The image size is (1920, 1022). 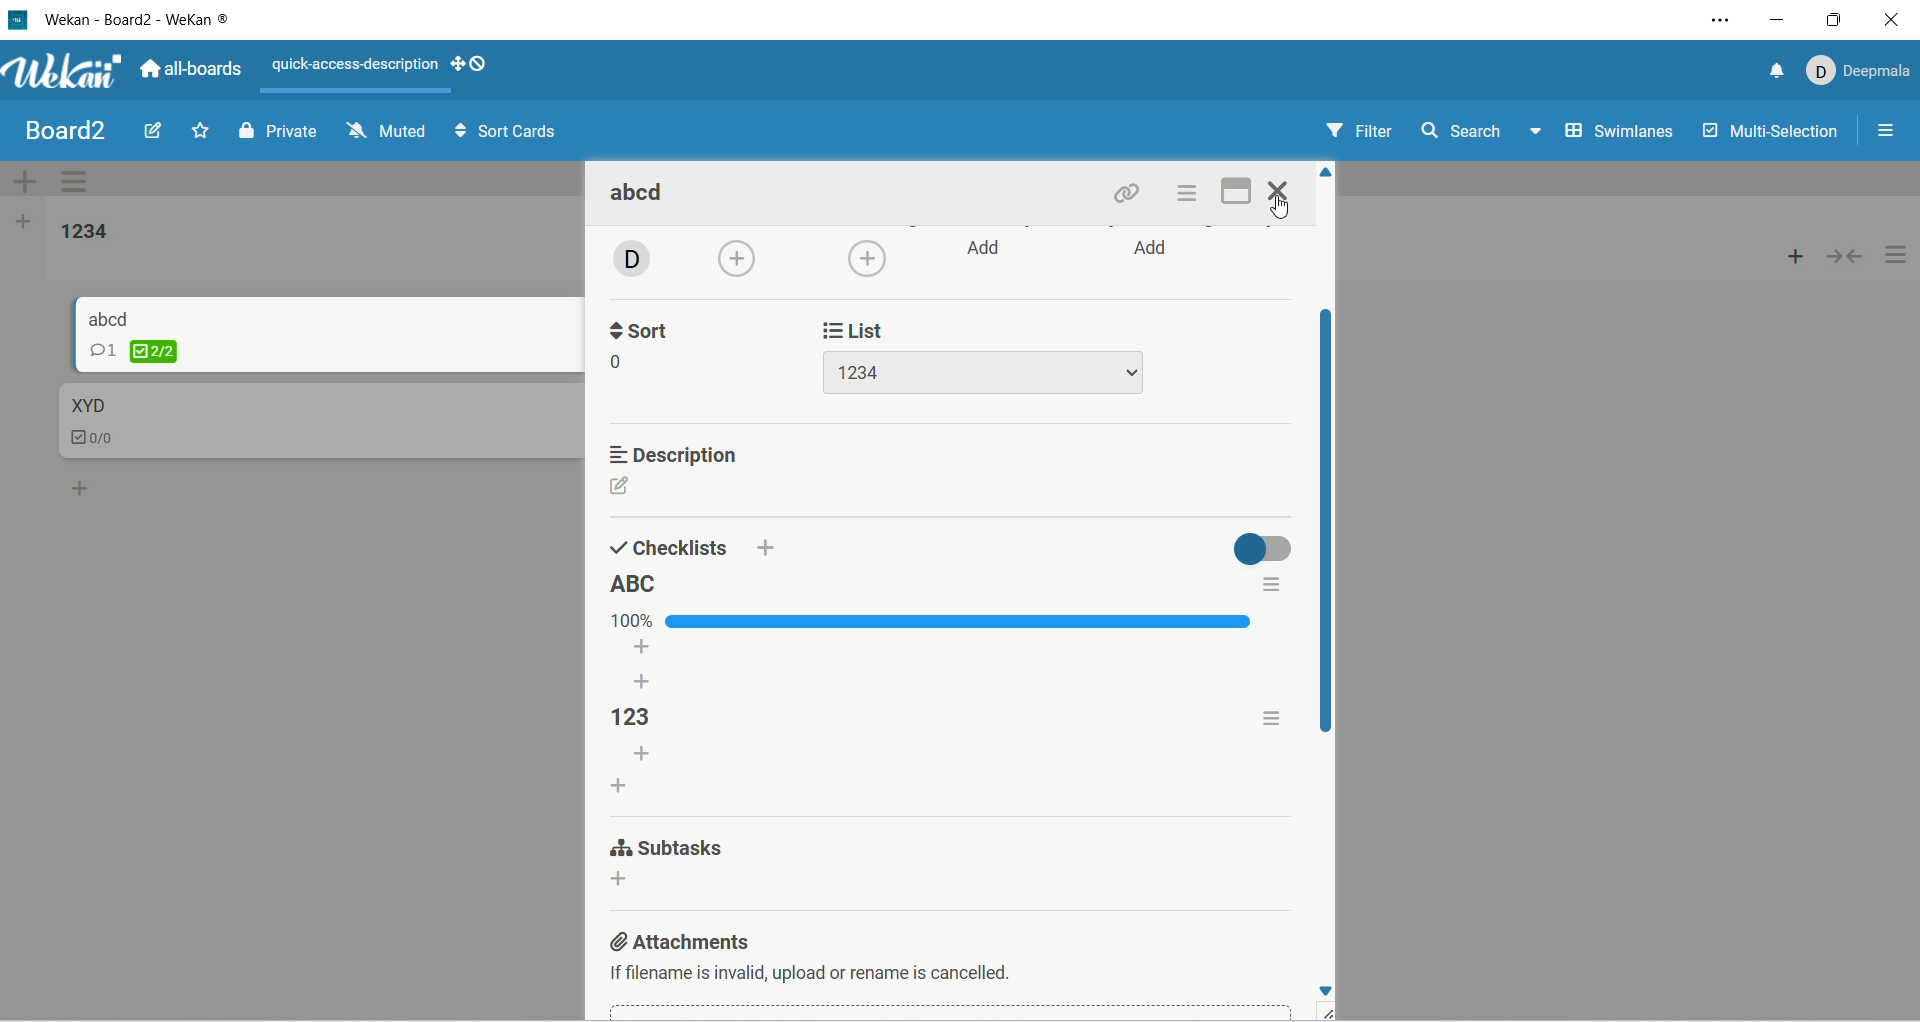 What do you see at coordinates (1280, 191) in the screenshot?
I see `close` at bounding box center [1280, 191].